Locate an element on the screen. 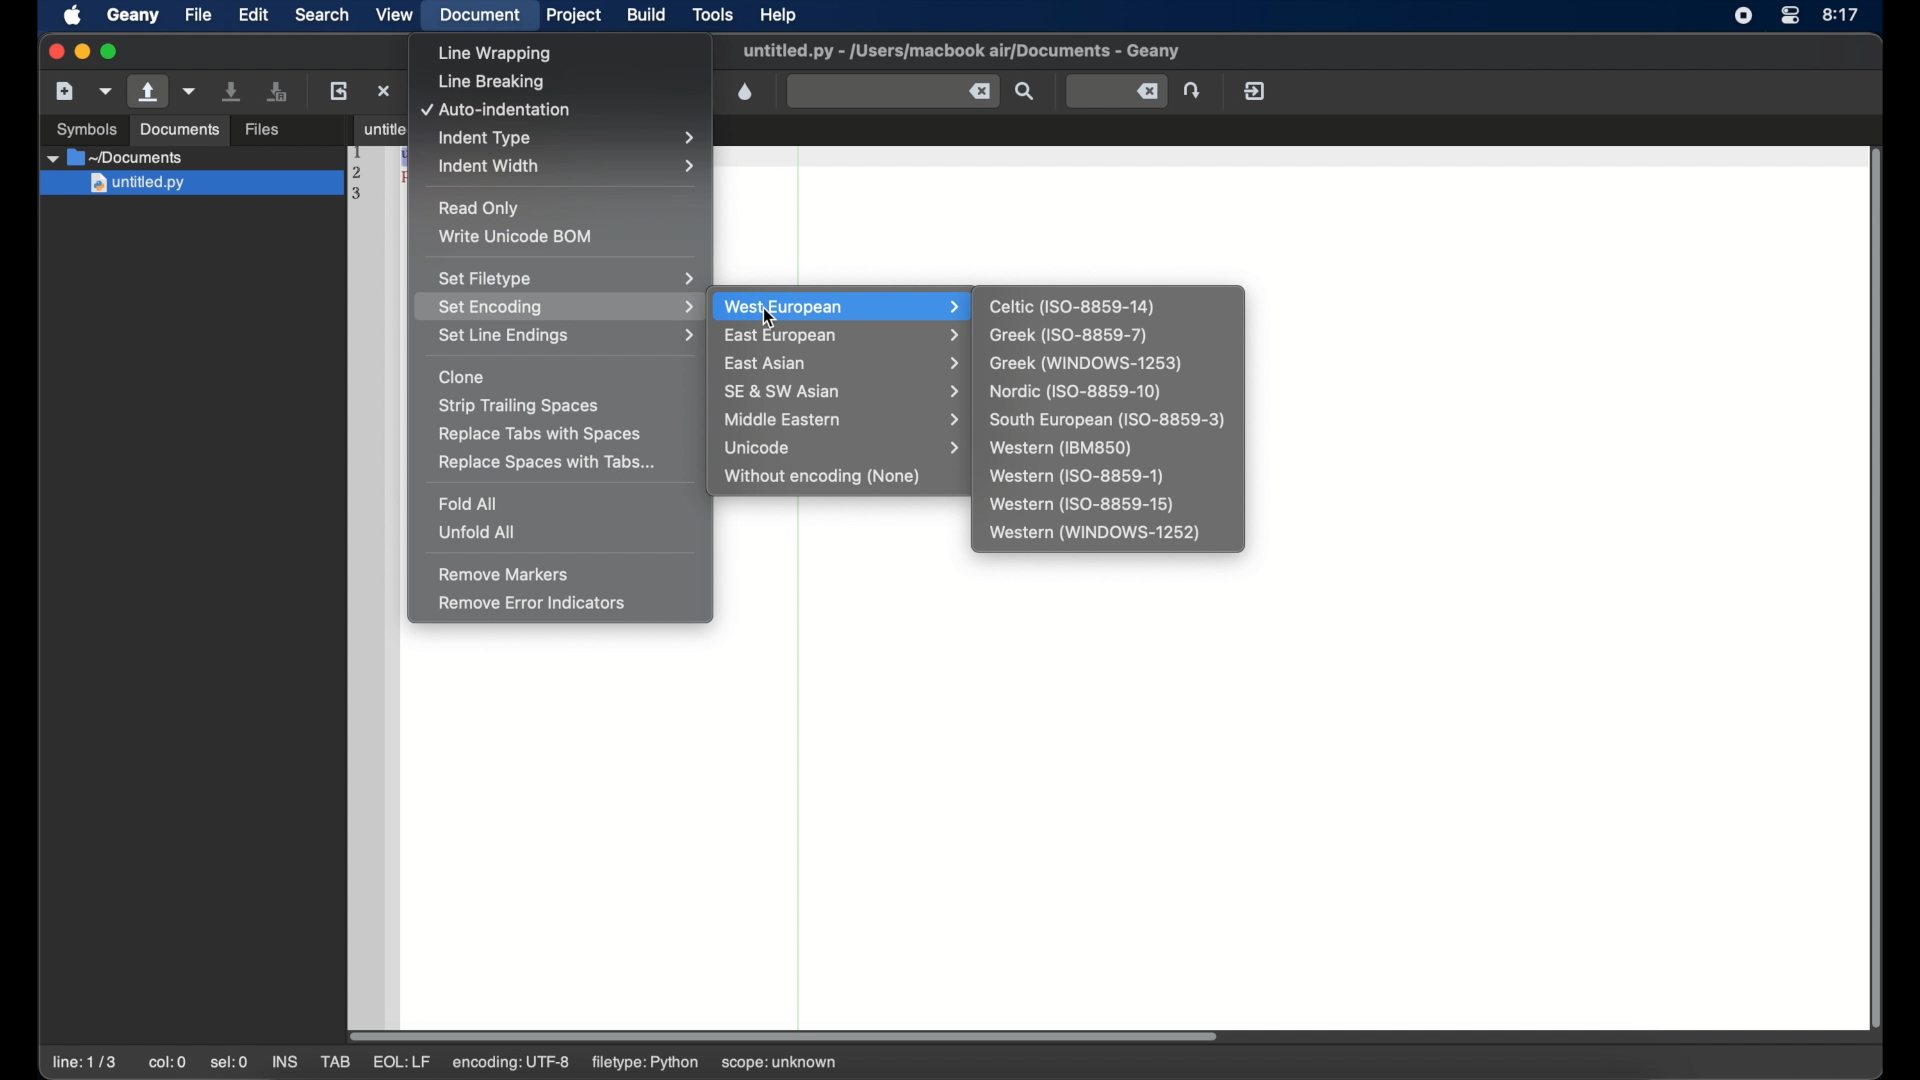  filetype: python is located at coordinates (647, 1063).